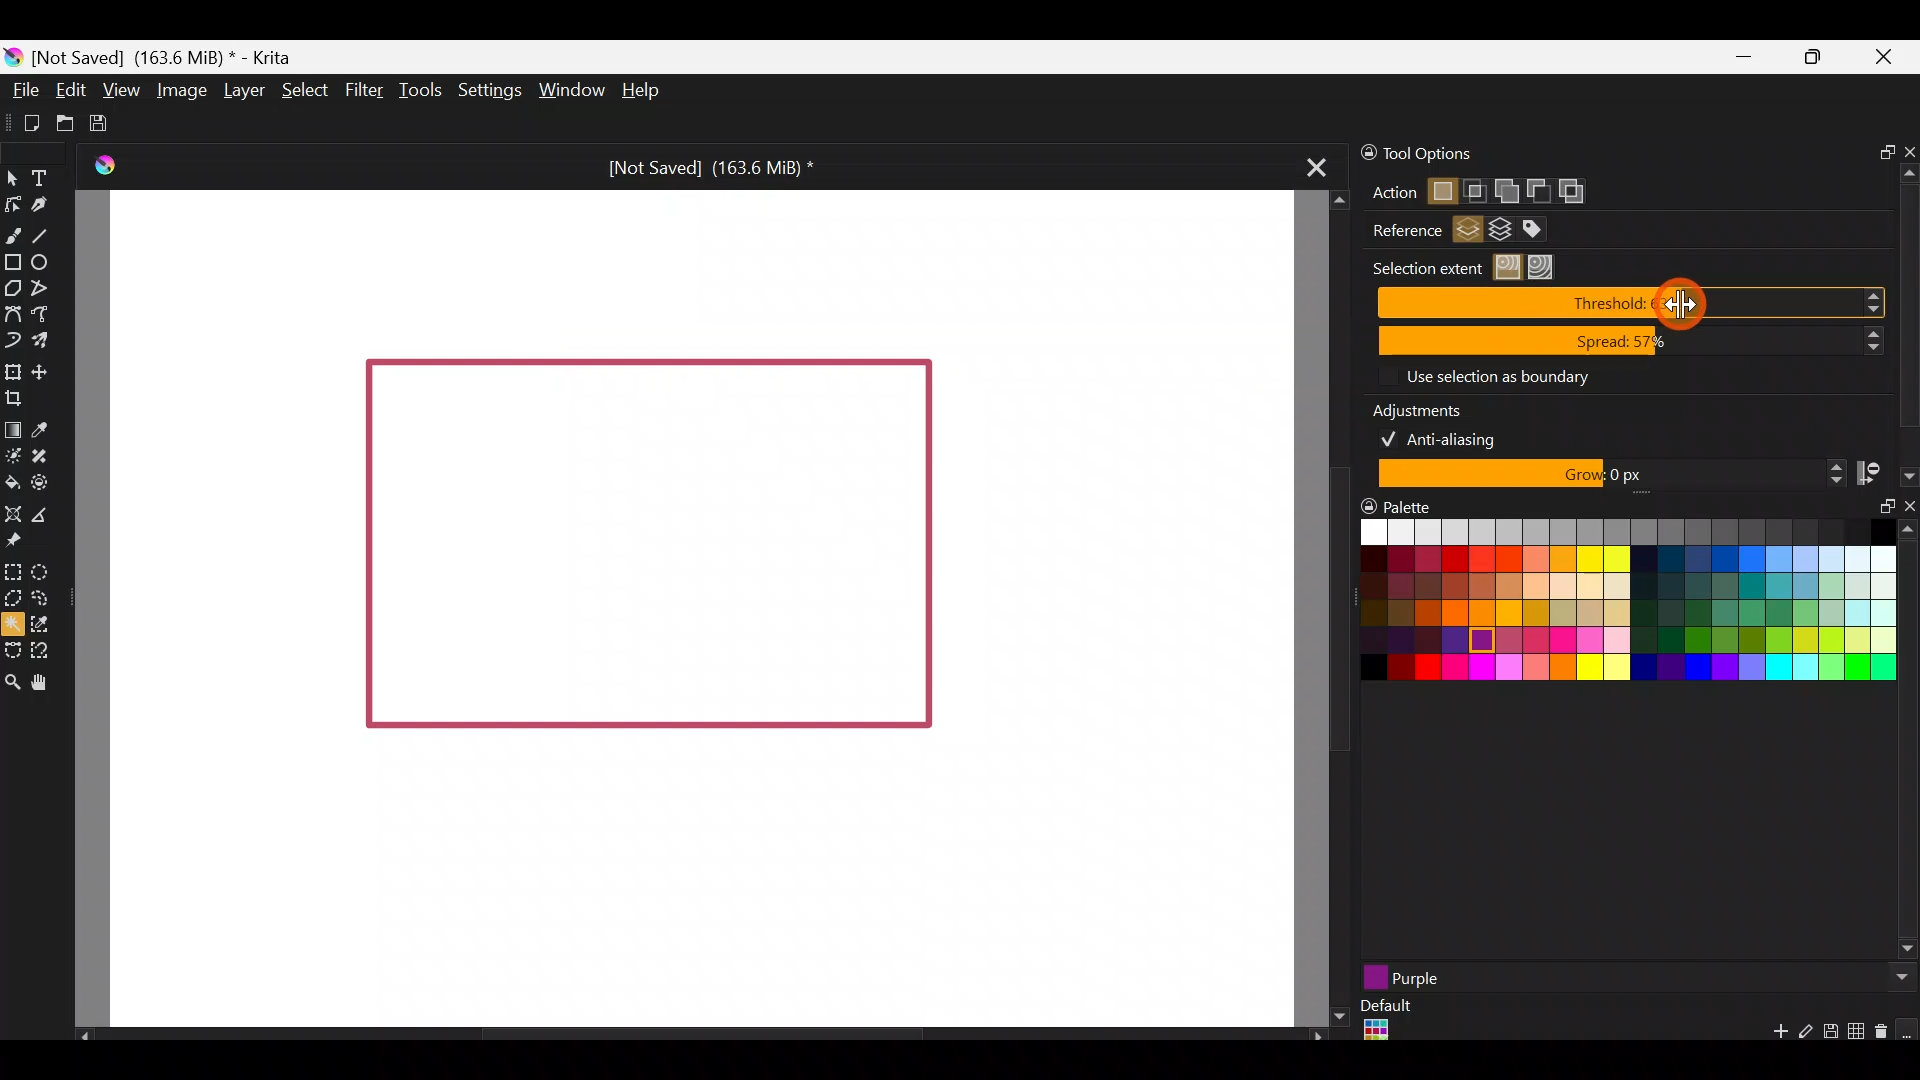  Describe the element at coordinates (44, 646) in the screenshot. I see `Magnetic curve selection tool` at that location.